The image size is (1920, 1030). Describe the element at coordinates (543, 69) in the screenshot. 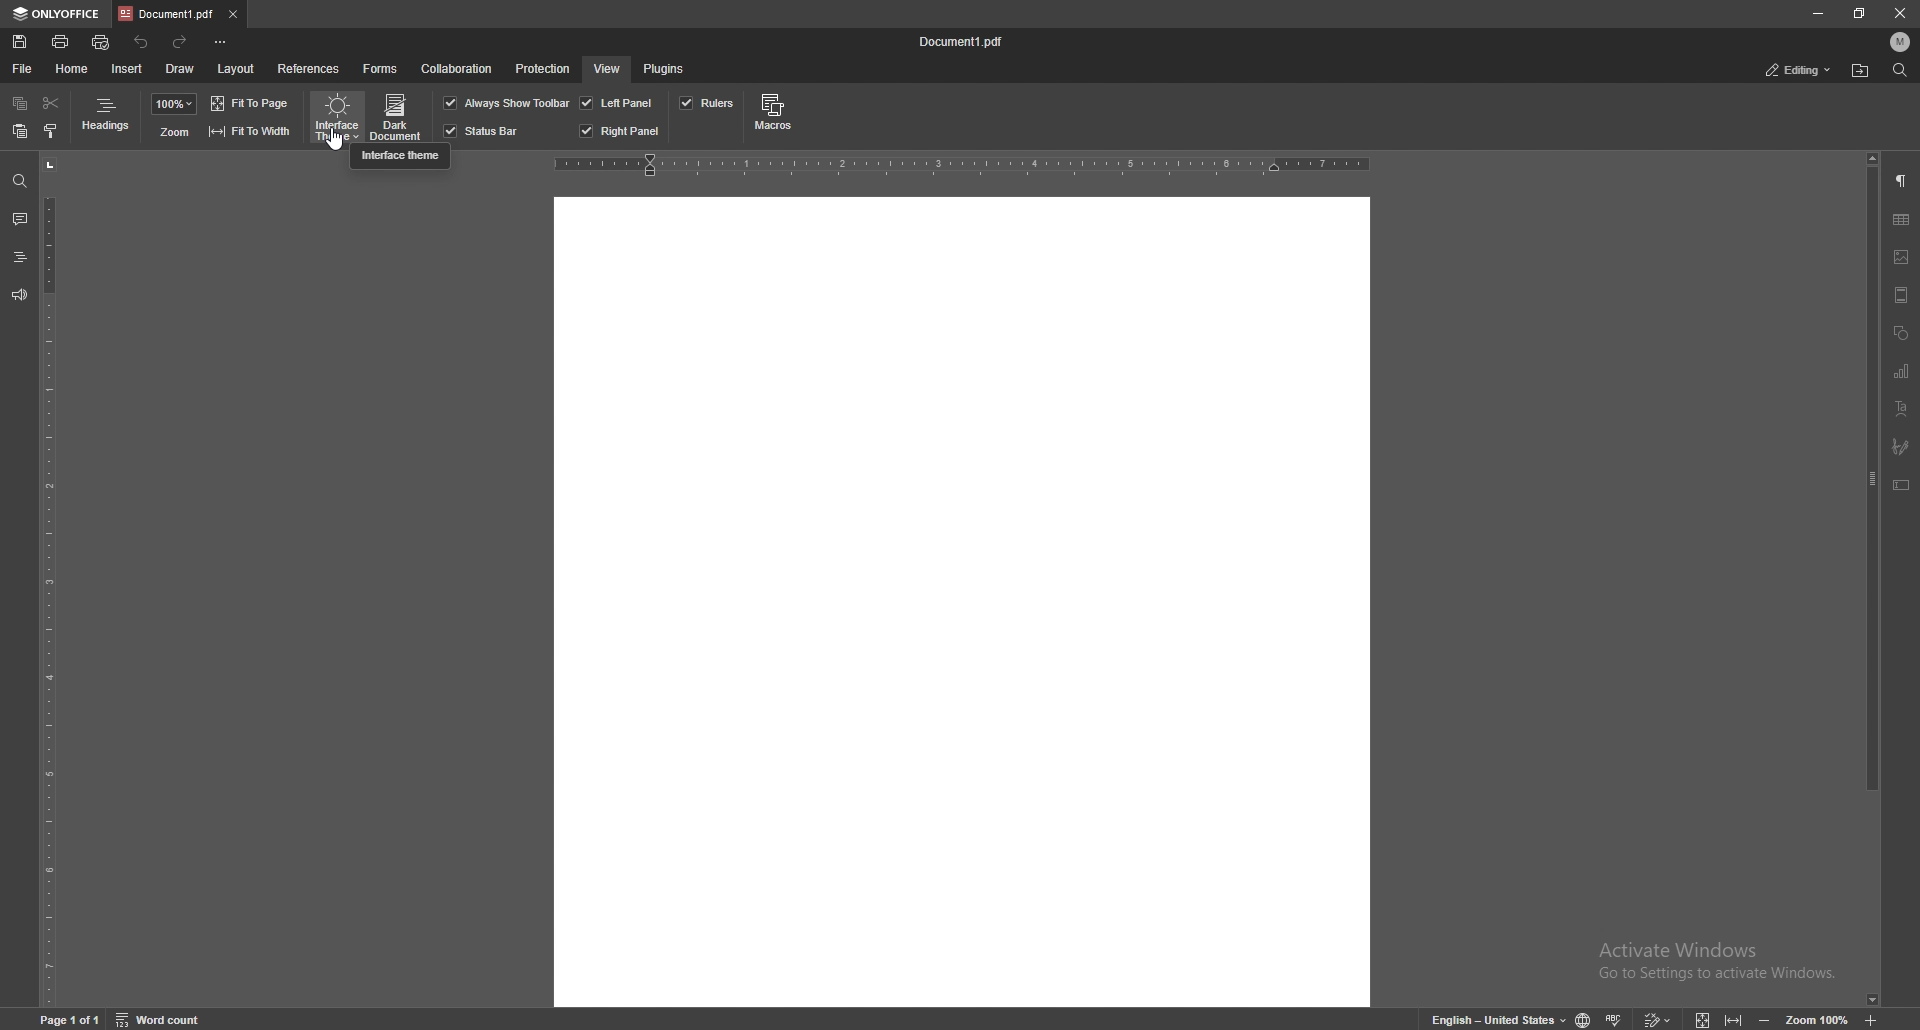

I see `protection` at that location.